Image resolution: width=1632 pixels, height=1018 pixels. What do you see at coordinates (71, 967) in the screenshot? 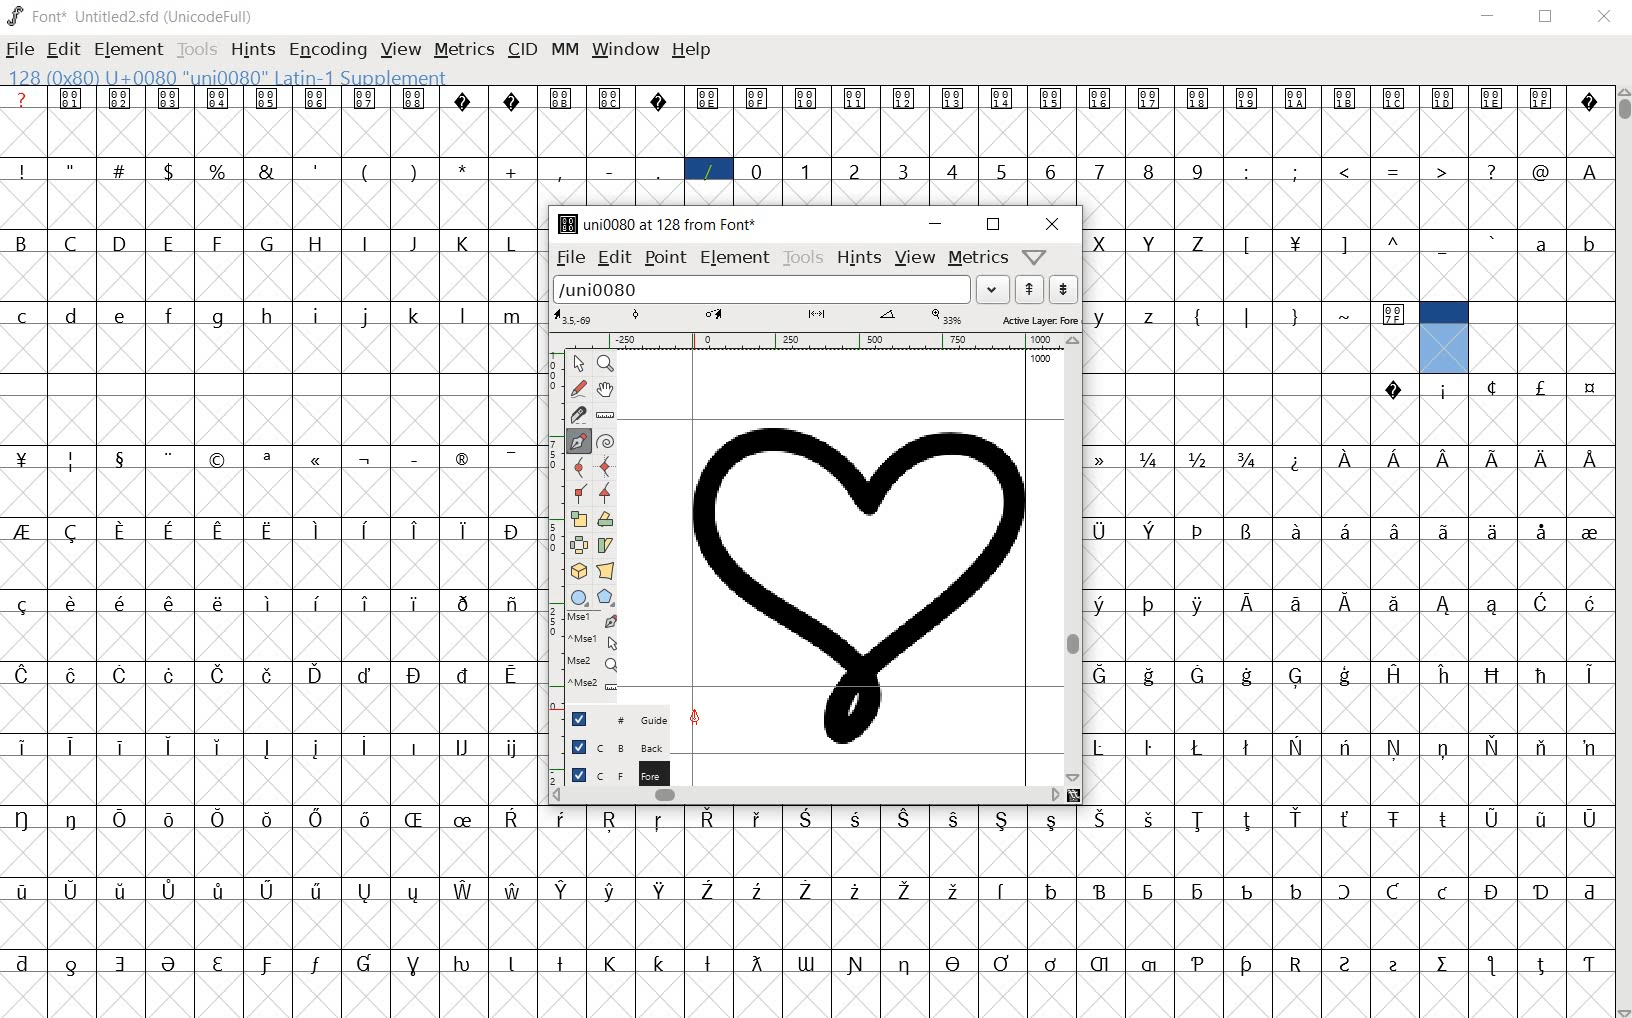
I see `glyph` at bounding box center [71, 967].